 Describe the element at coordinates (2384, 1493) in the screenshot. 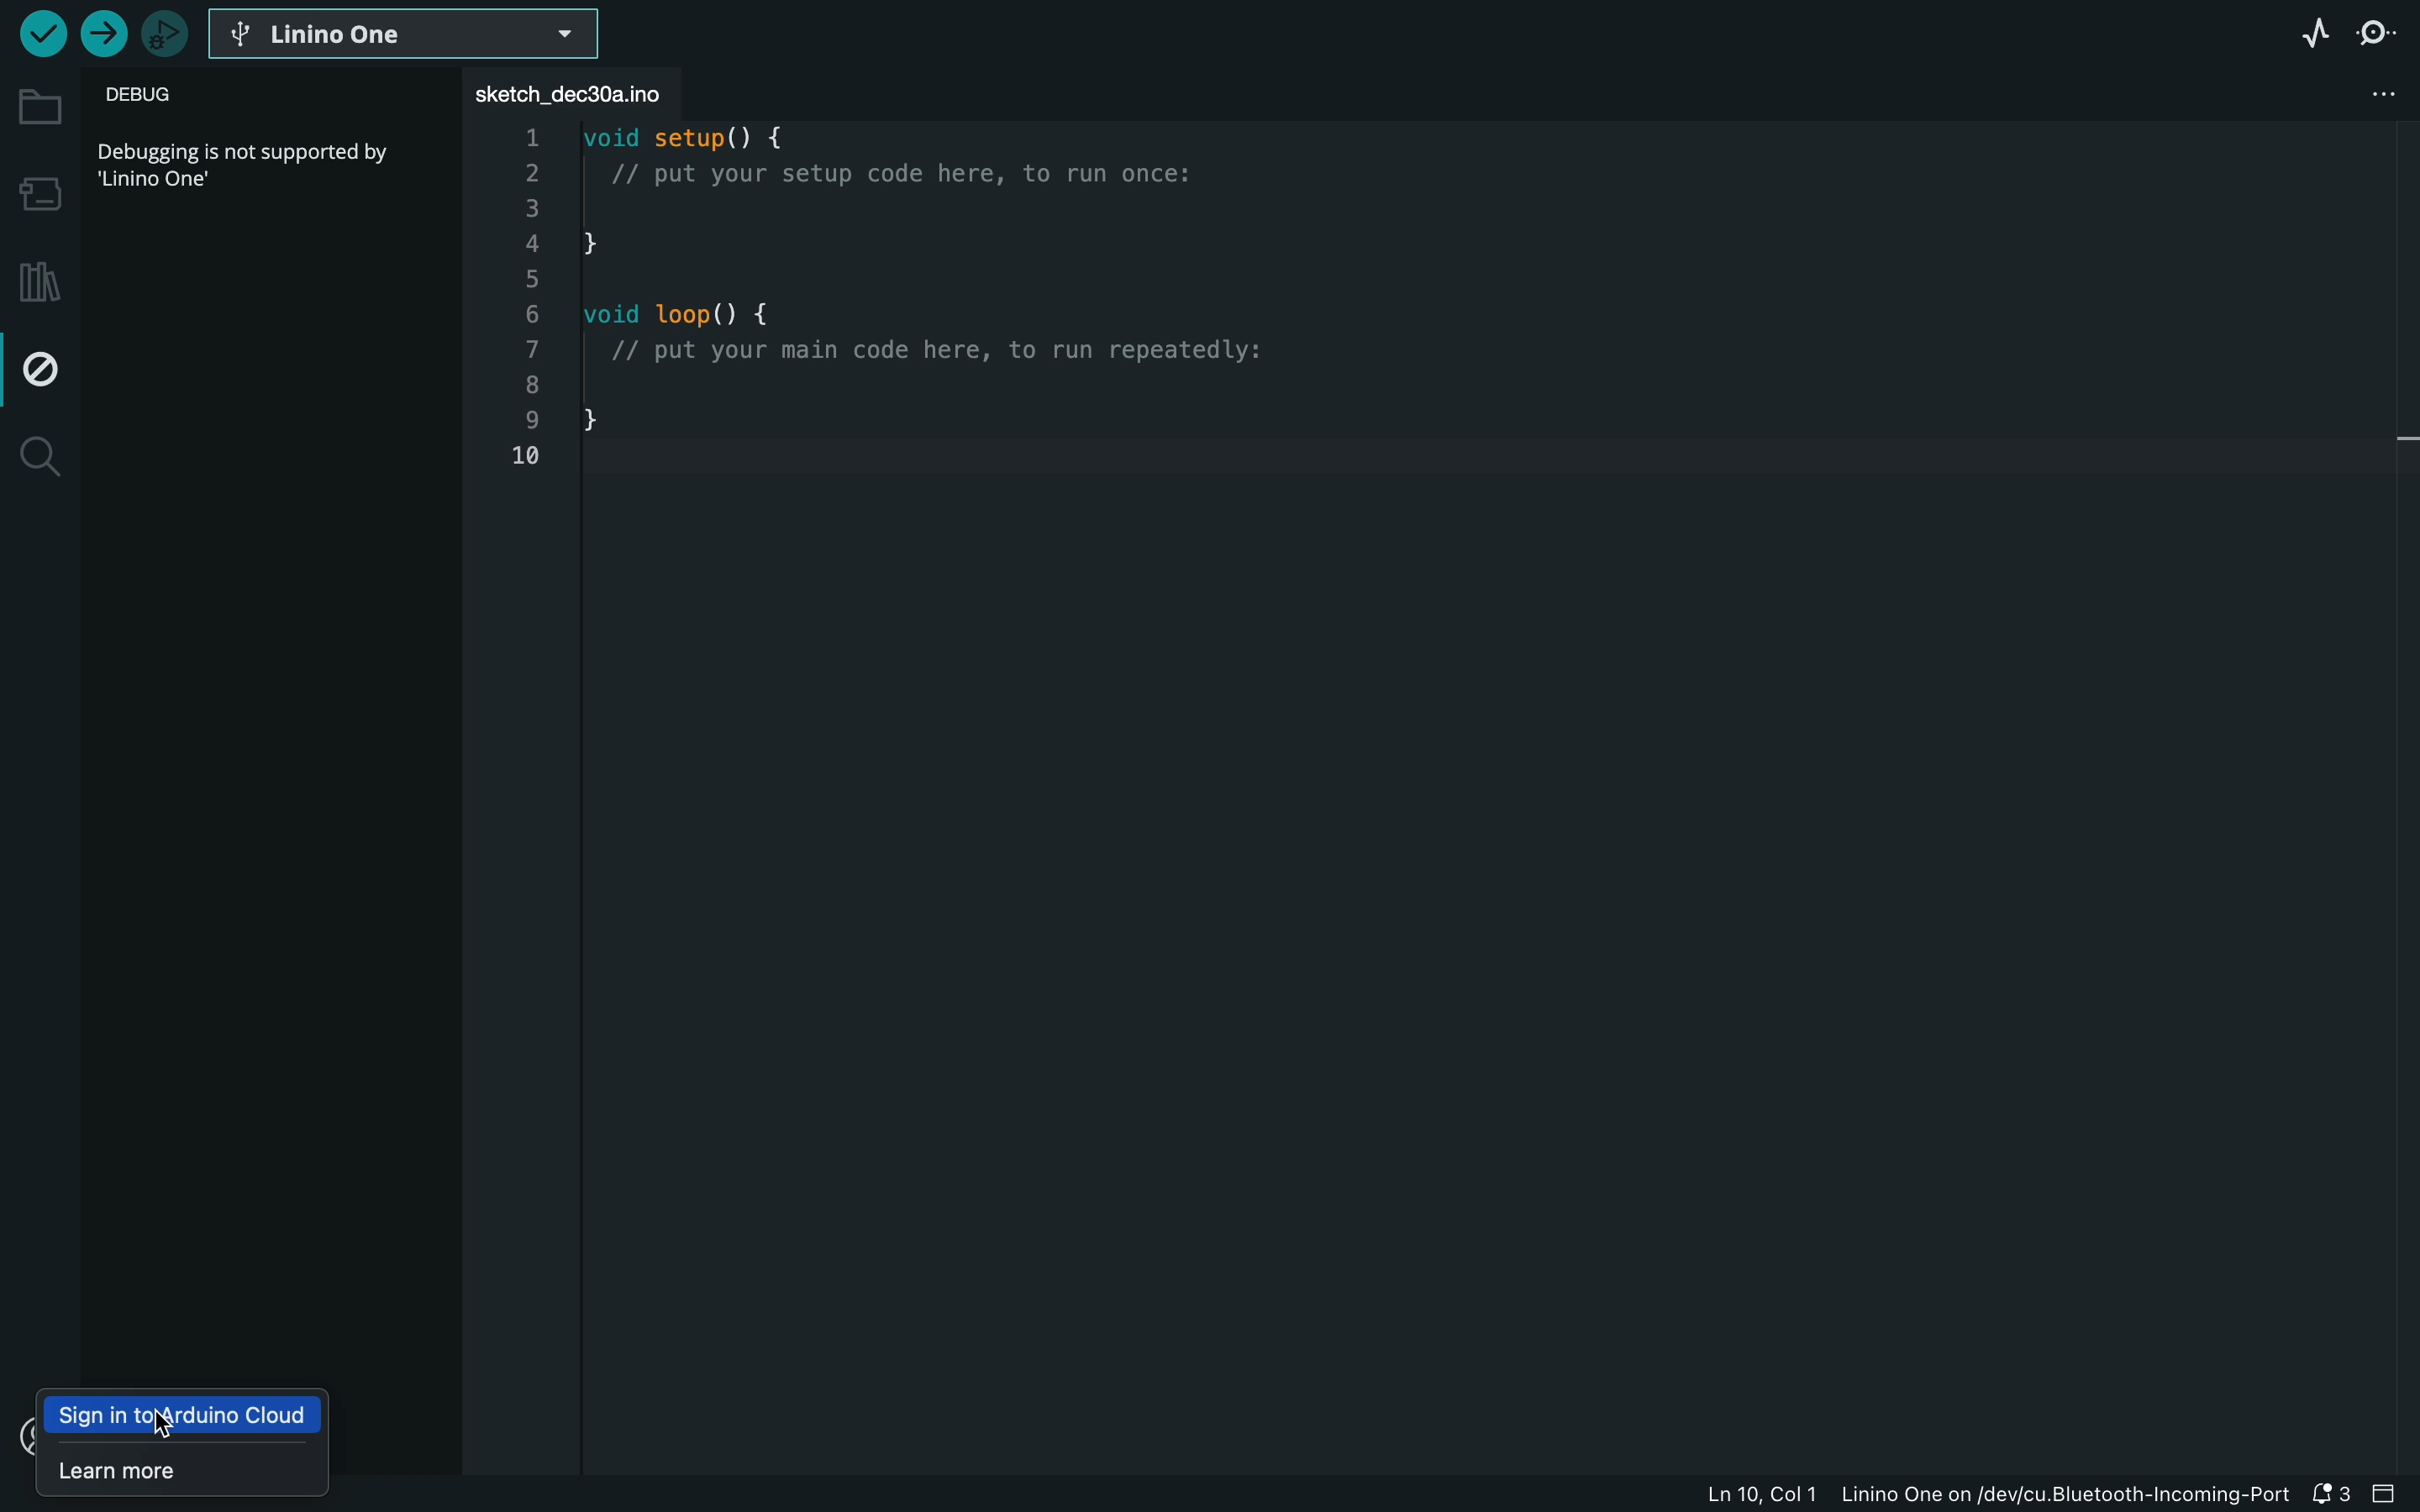

I see `close slide bar` at that location.